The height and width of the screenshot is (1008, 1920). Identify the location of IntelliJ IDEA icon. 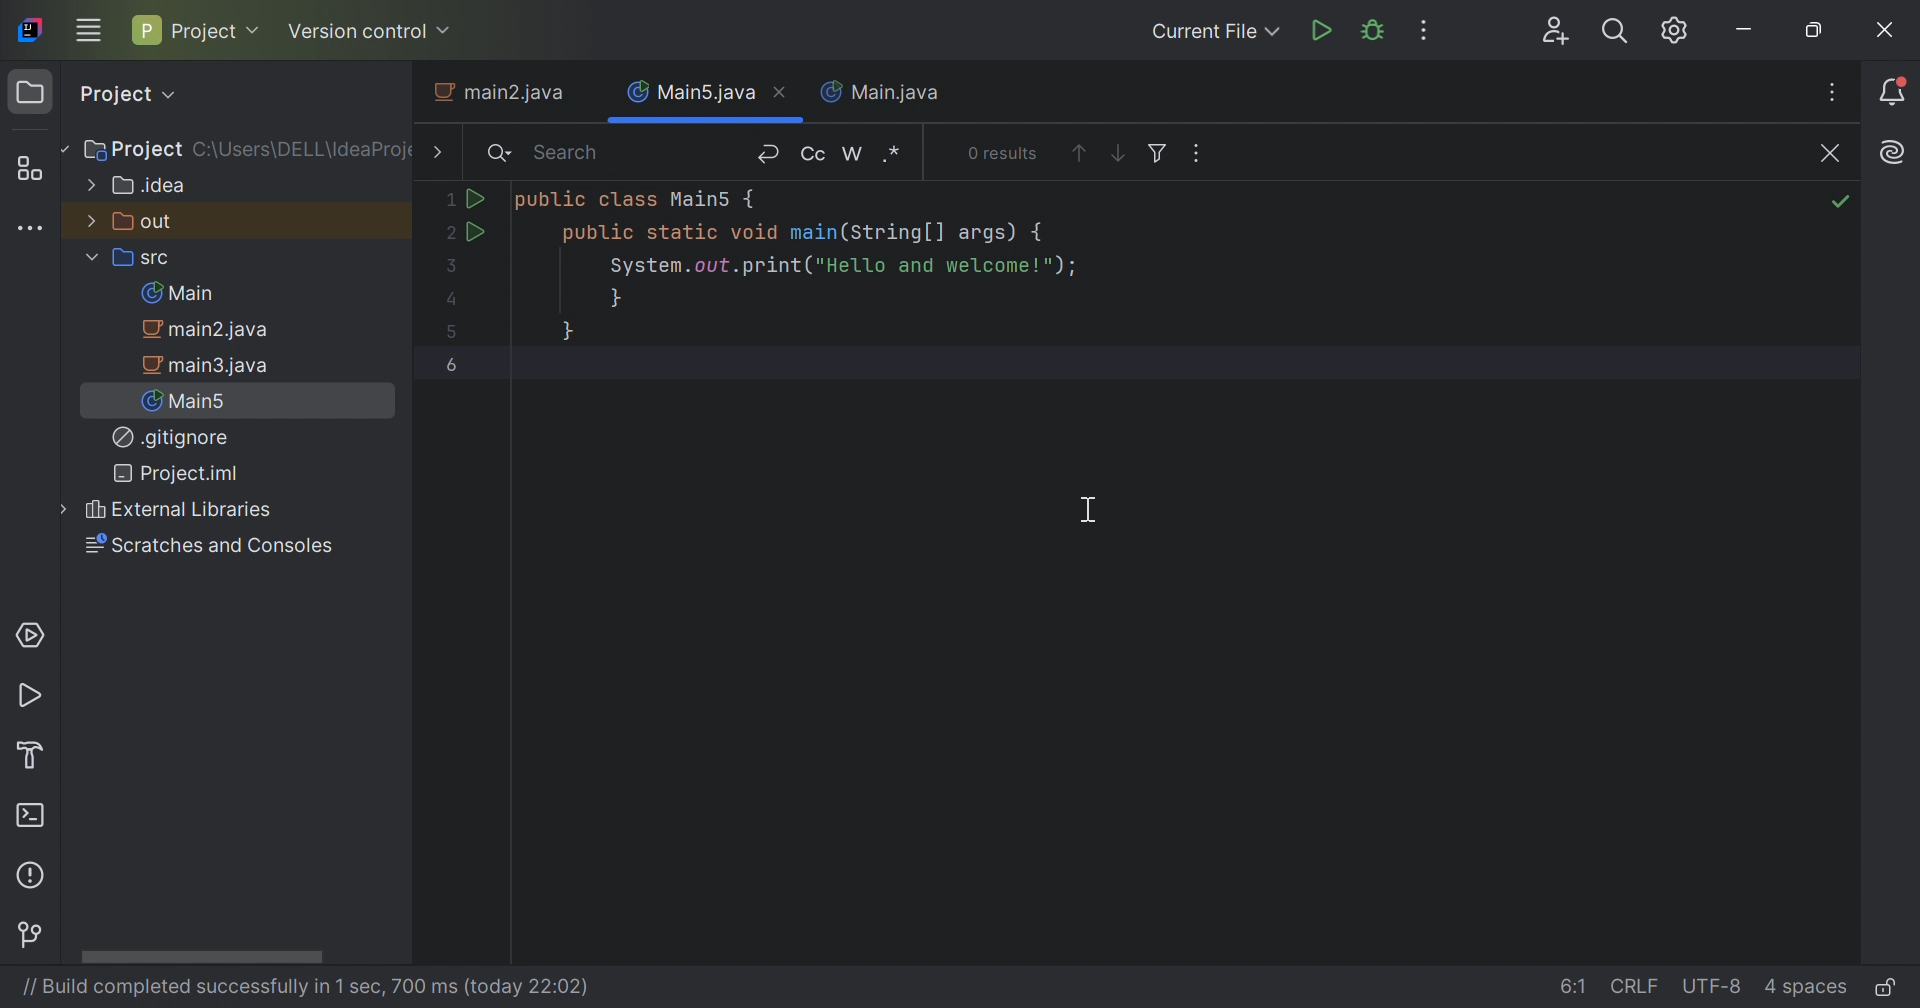
(30, 27).